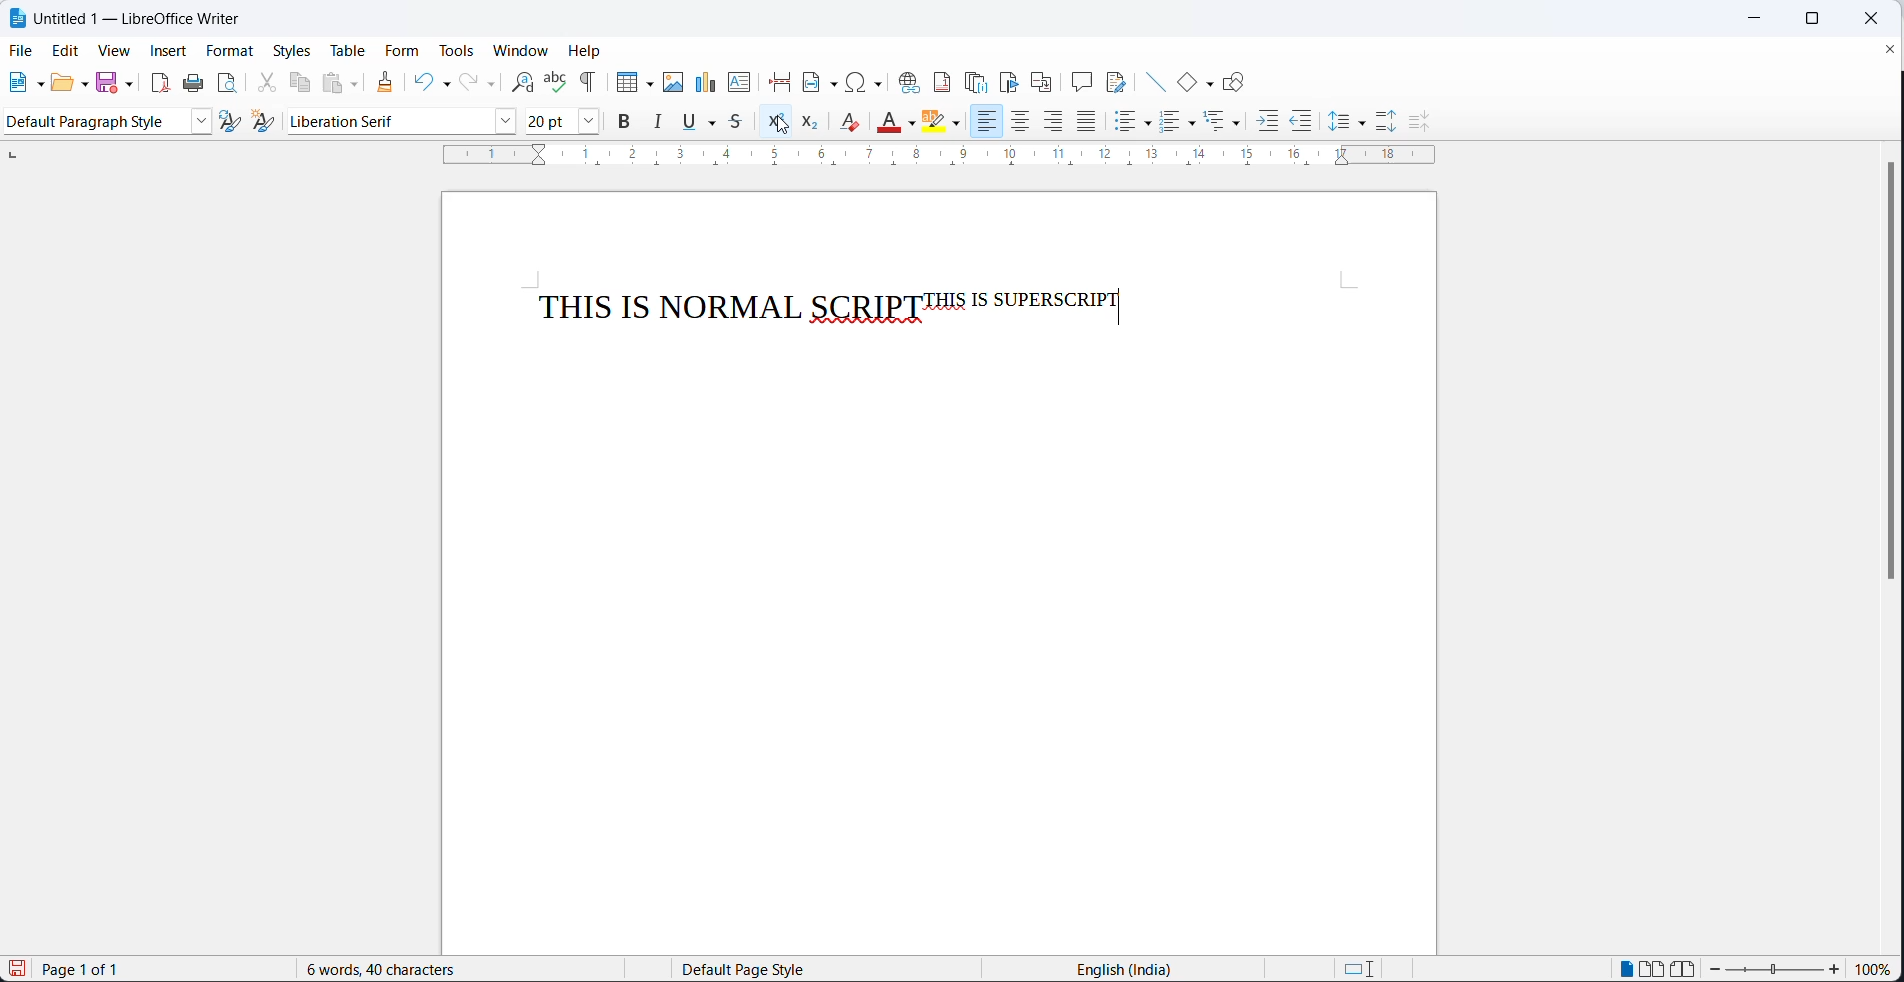 The width and height of the screenshot is (1904, 982). Describe the element at coordinates (1207, 81) in the screenshot. I see `basic shapes options` at that location.